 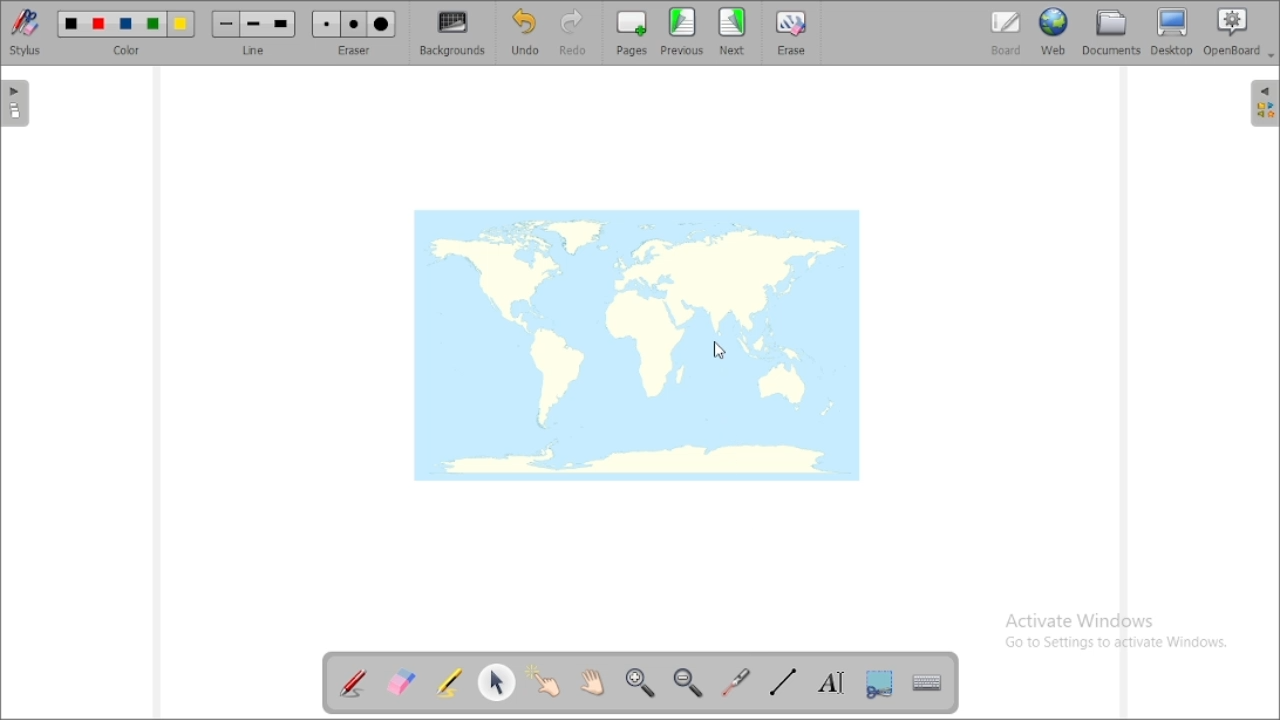 What do you see at coordinates (1054, 32) in the screenshot?
I see `web` at bounding box center [1054, 32].